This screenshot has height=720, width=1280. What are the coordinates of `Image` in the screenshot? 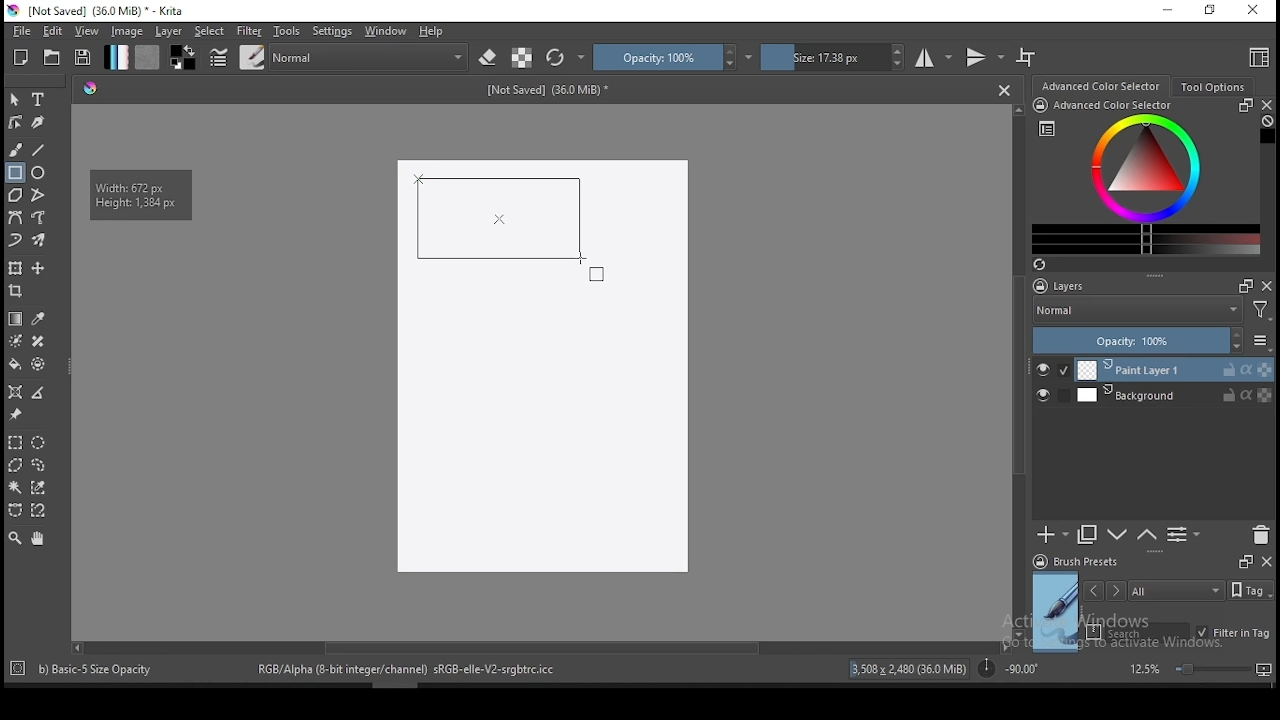 It's located at (541, 368).